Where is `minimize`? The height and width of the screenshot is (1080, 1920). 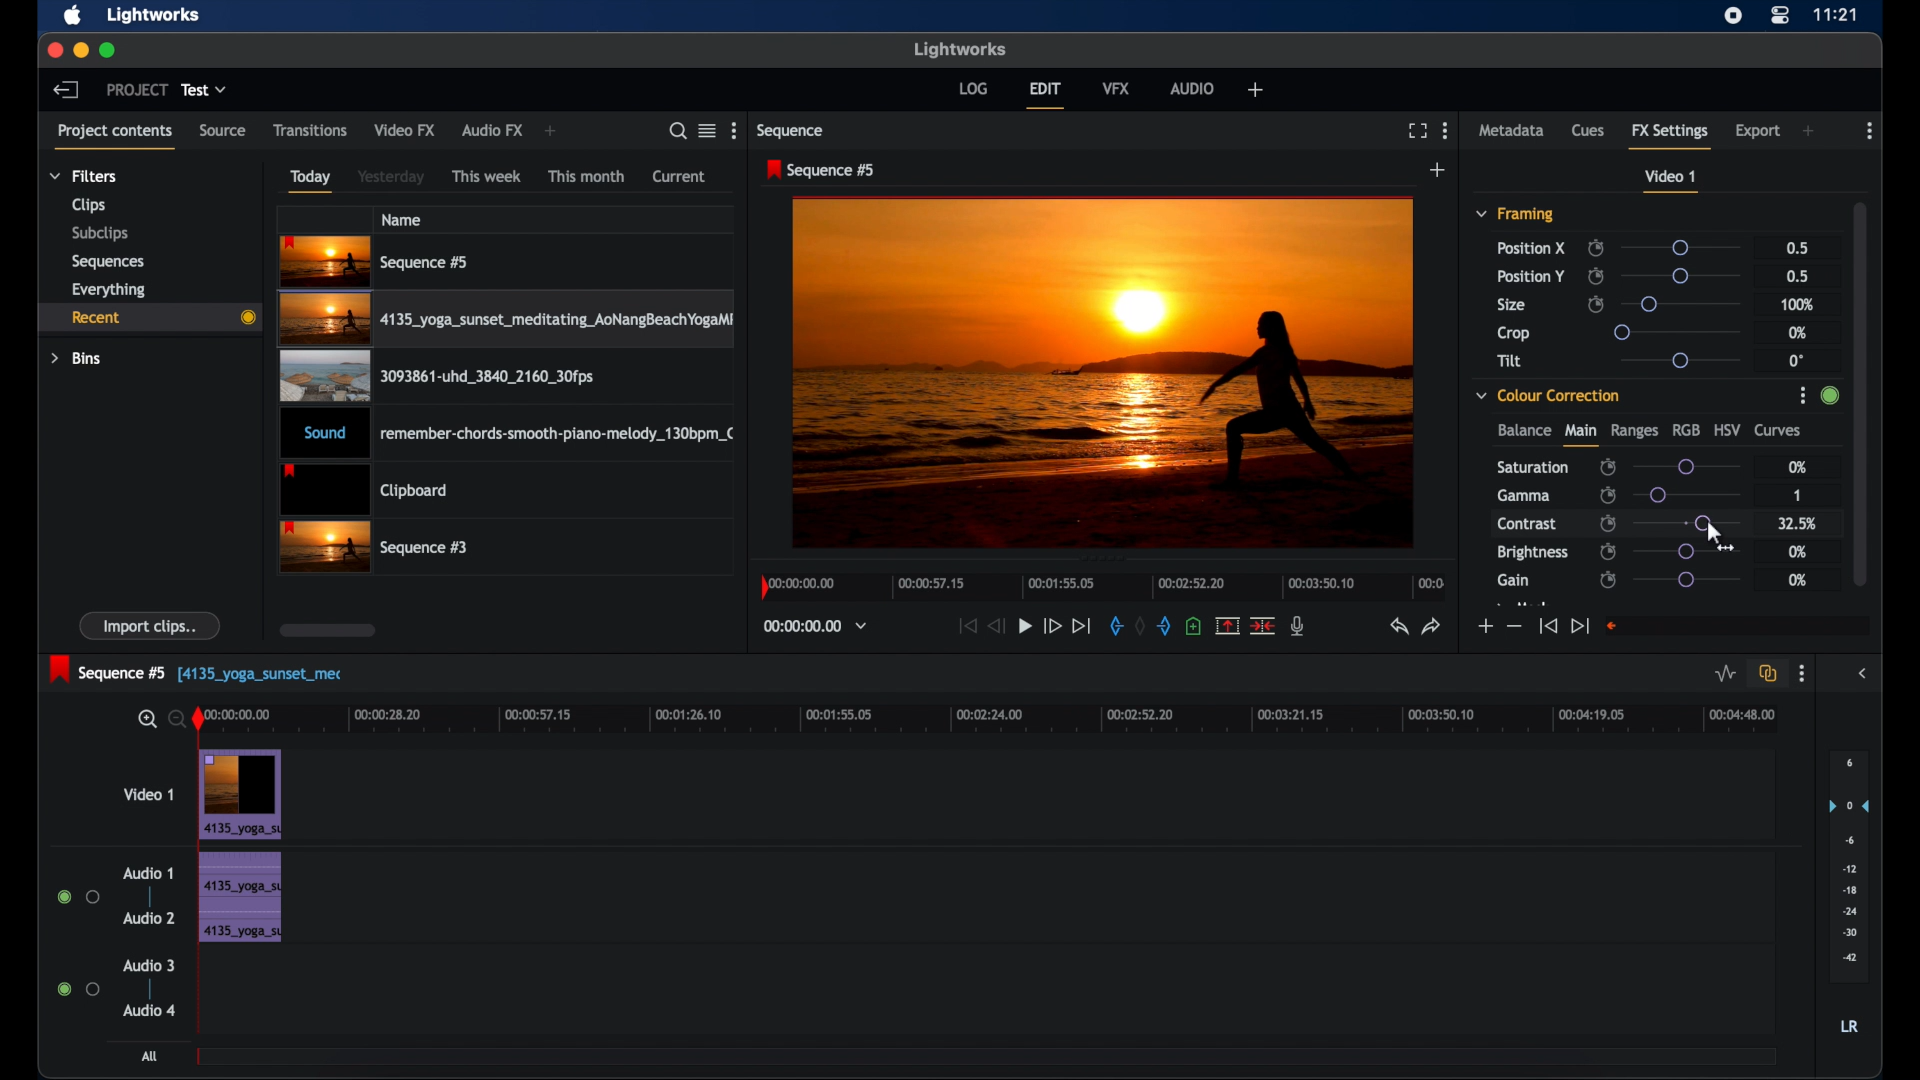
minimize is located at coordinates (83, 50).